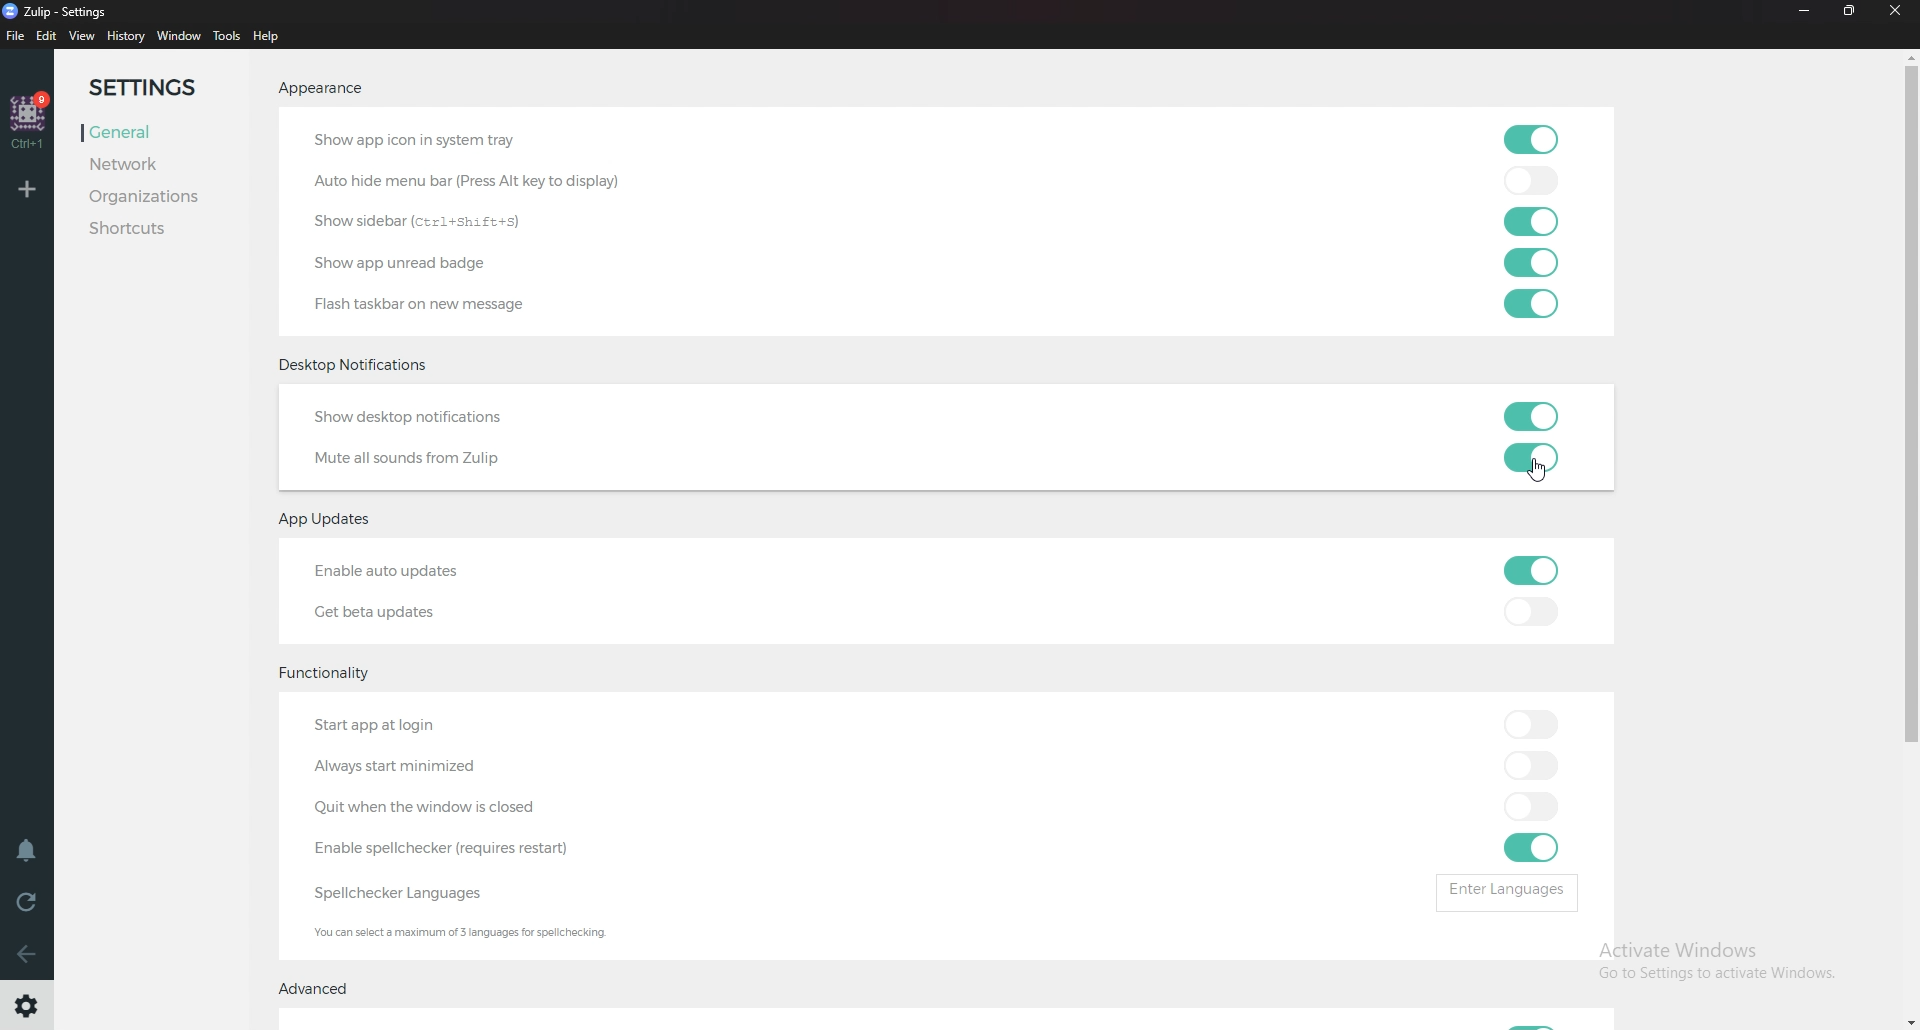  What do you see at coordinates (391, 609) in the screenshot?
I see `Get beta updates` at bounding box center [391, 609].